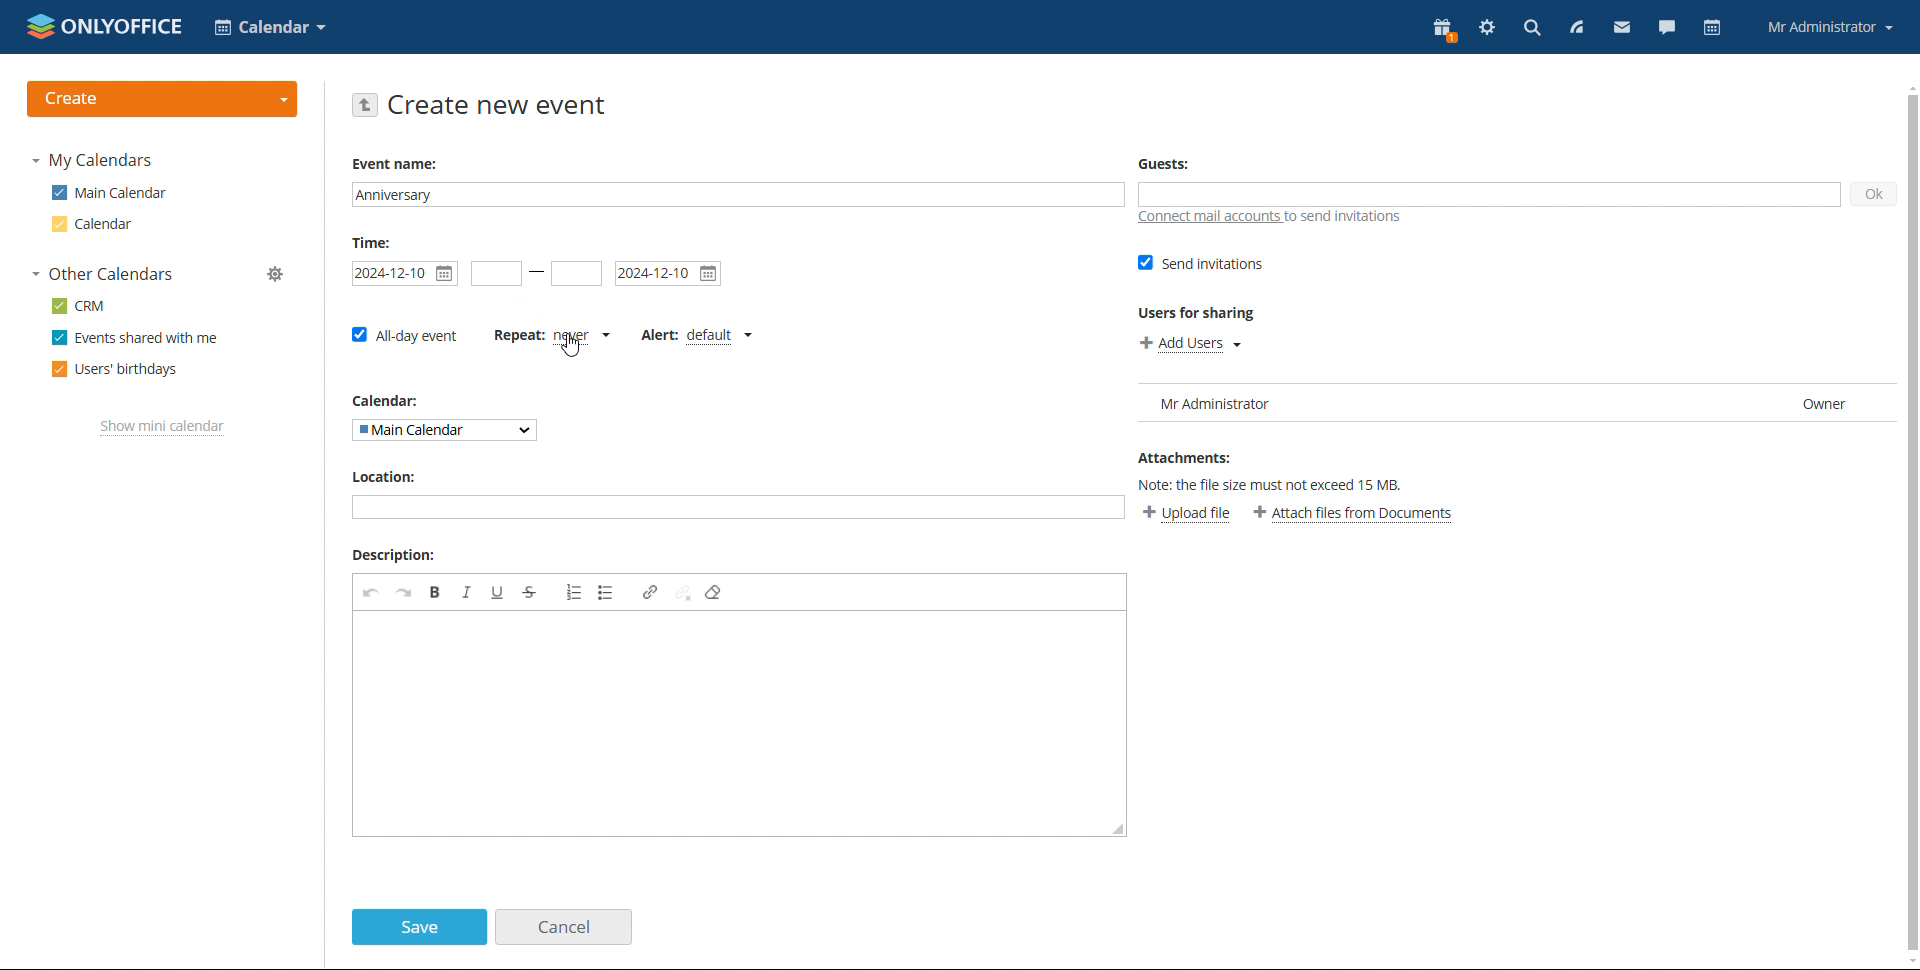 Image resolution: width=1920 pixels, height=970 pixels. What do you see at coordinates (1908, 521) in the screenshot?
I see `vertical scroll bar` at bounding box center [1908, 521].